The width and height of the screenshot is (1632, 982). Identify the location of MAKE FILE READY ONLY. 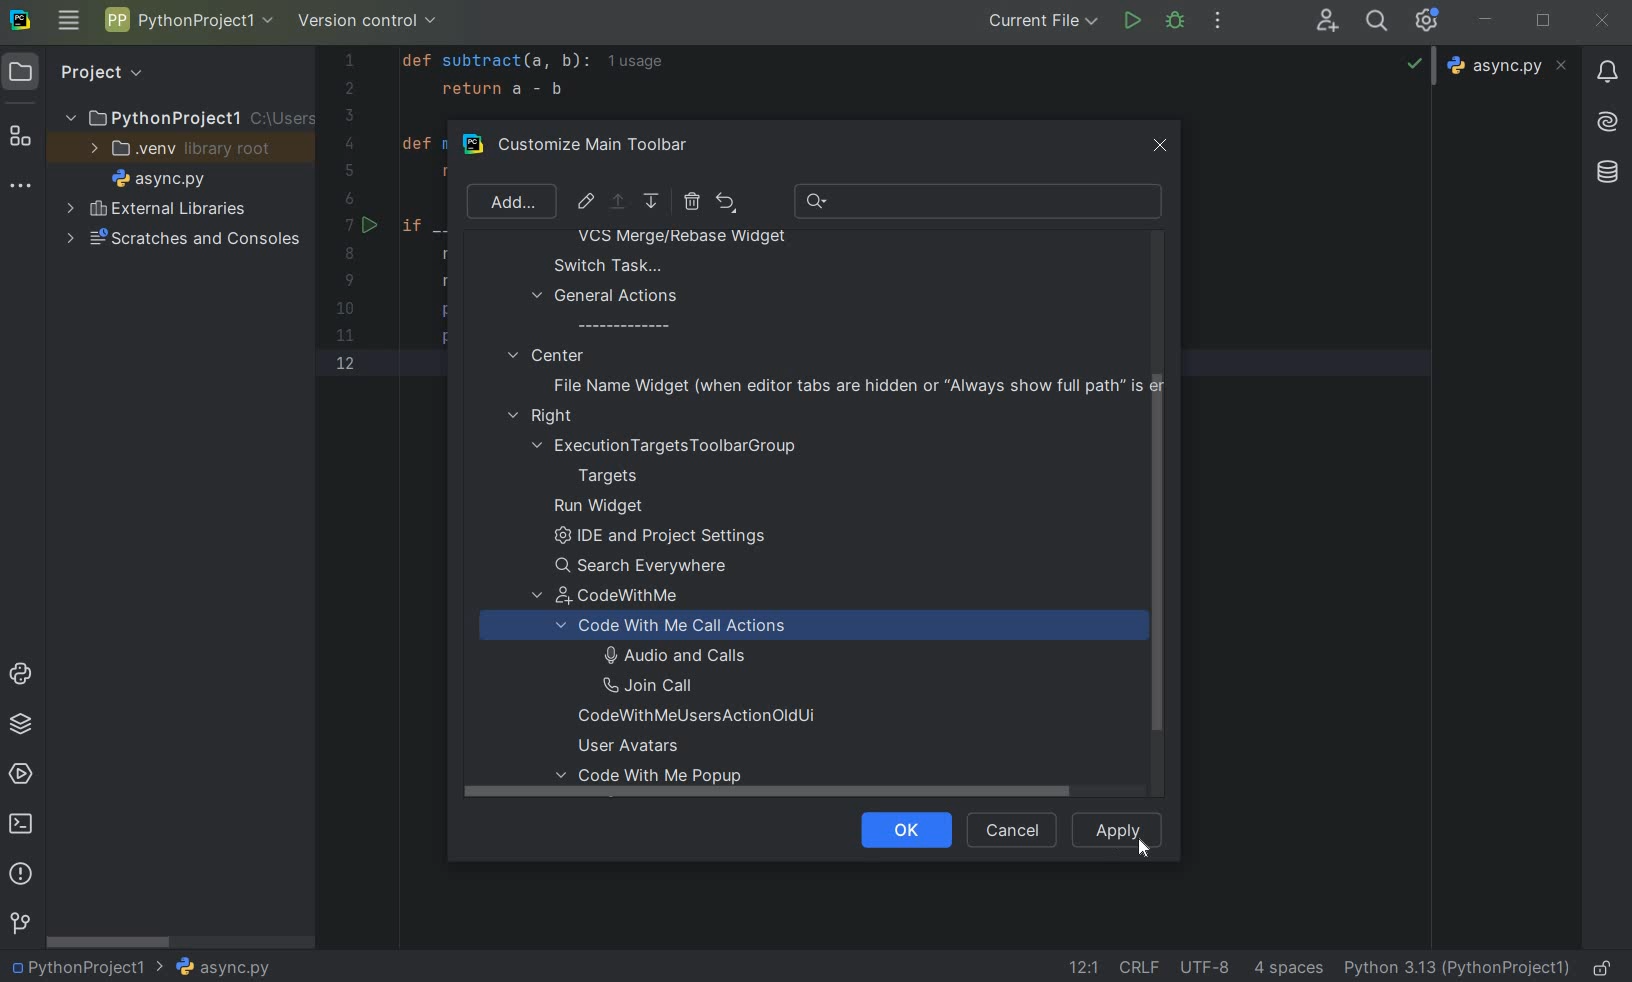
(1606, 966).